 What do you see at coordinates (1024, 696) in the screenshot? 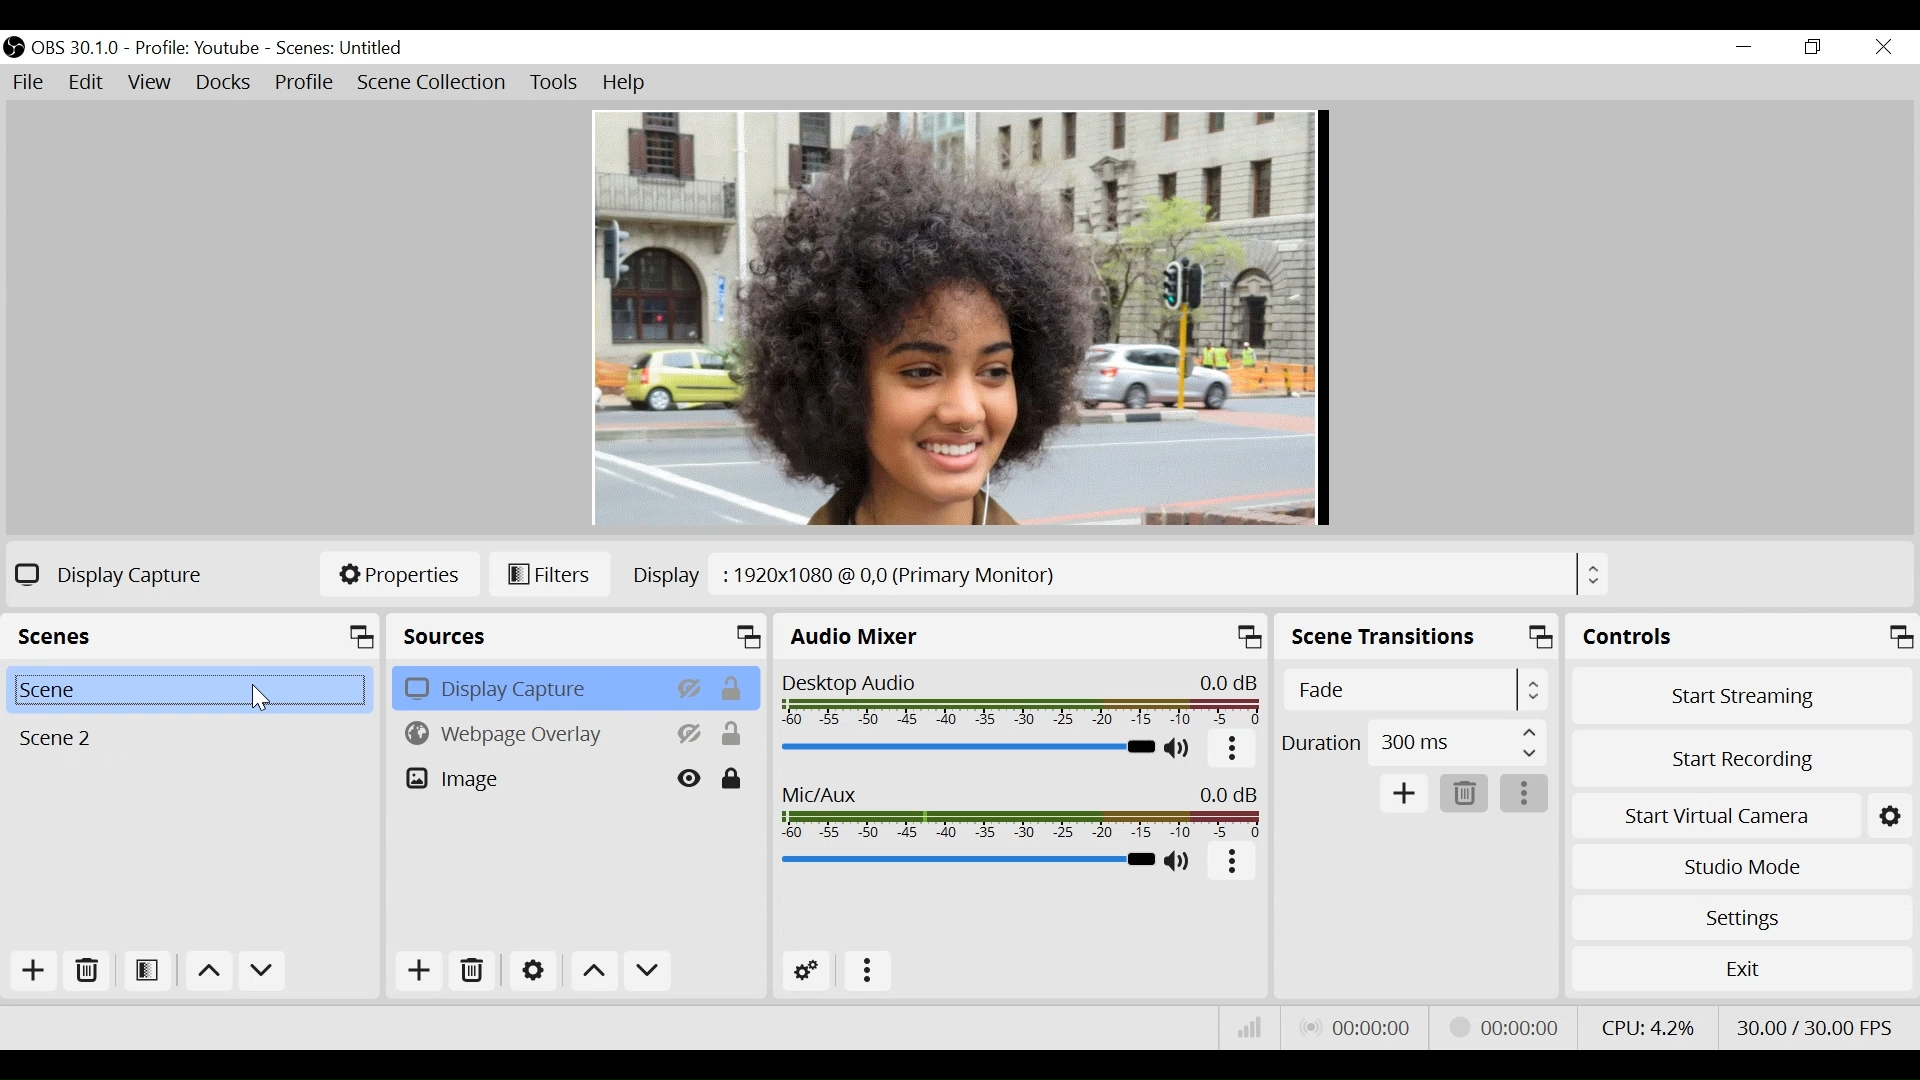
I see `Desktop Audio` at bounding box center [1024, 696].